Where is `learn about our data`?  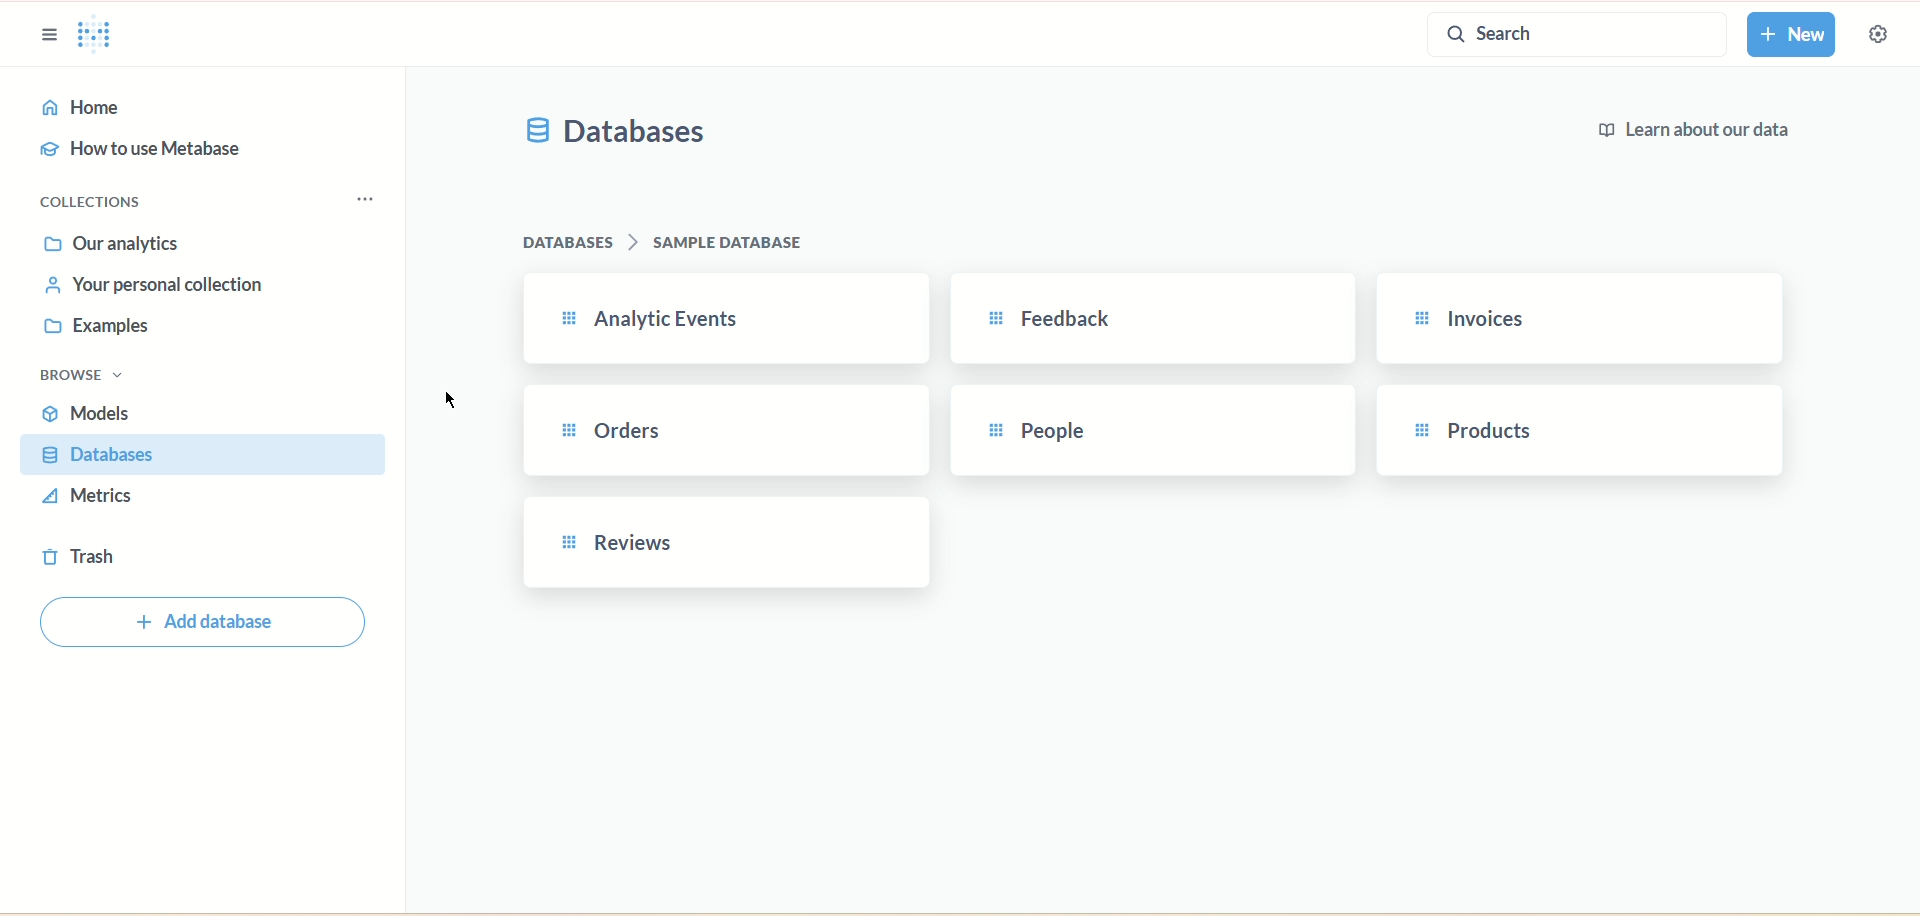 learn about our data is located at coordinates (1690, 134).